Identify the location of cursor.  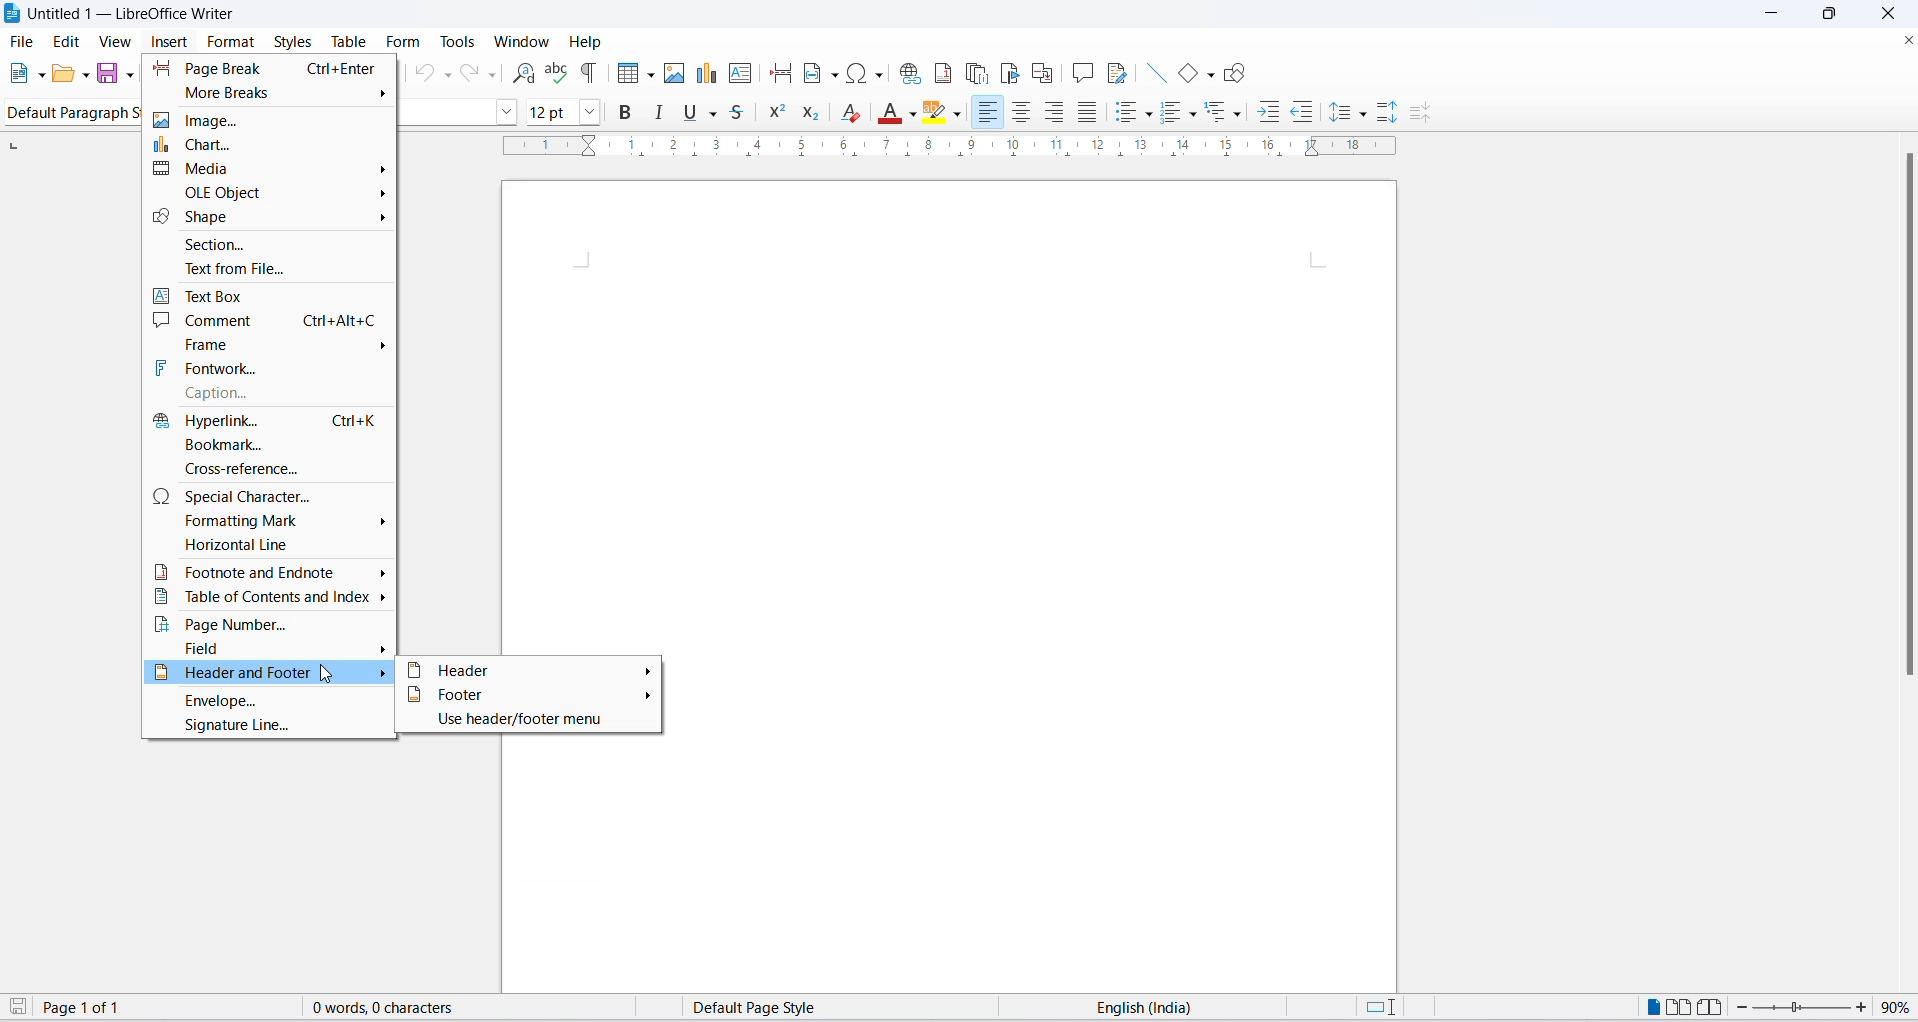
(332, 676).